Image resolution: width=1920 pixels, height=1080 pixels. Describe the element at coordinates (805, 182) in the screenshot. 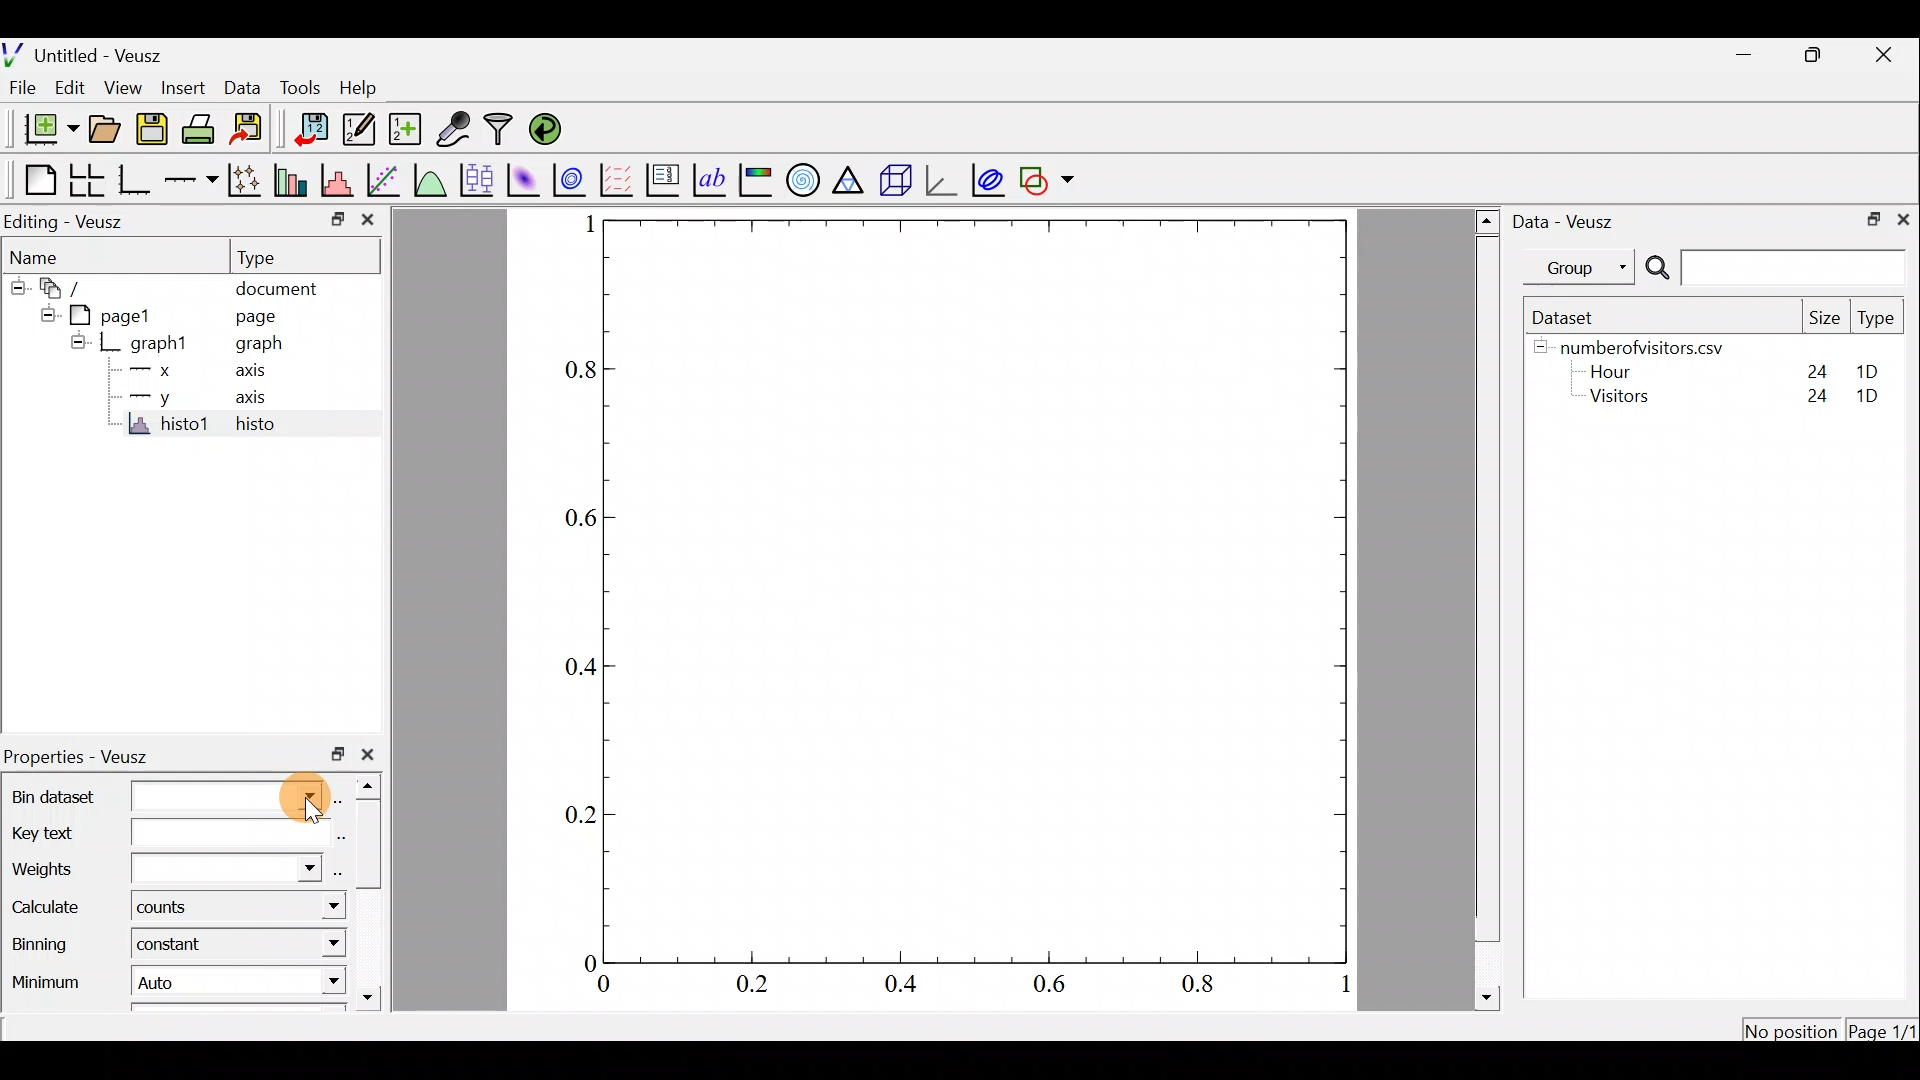

I see `polar graph` at that location.